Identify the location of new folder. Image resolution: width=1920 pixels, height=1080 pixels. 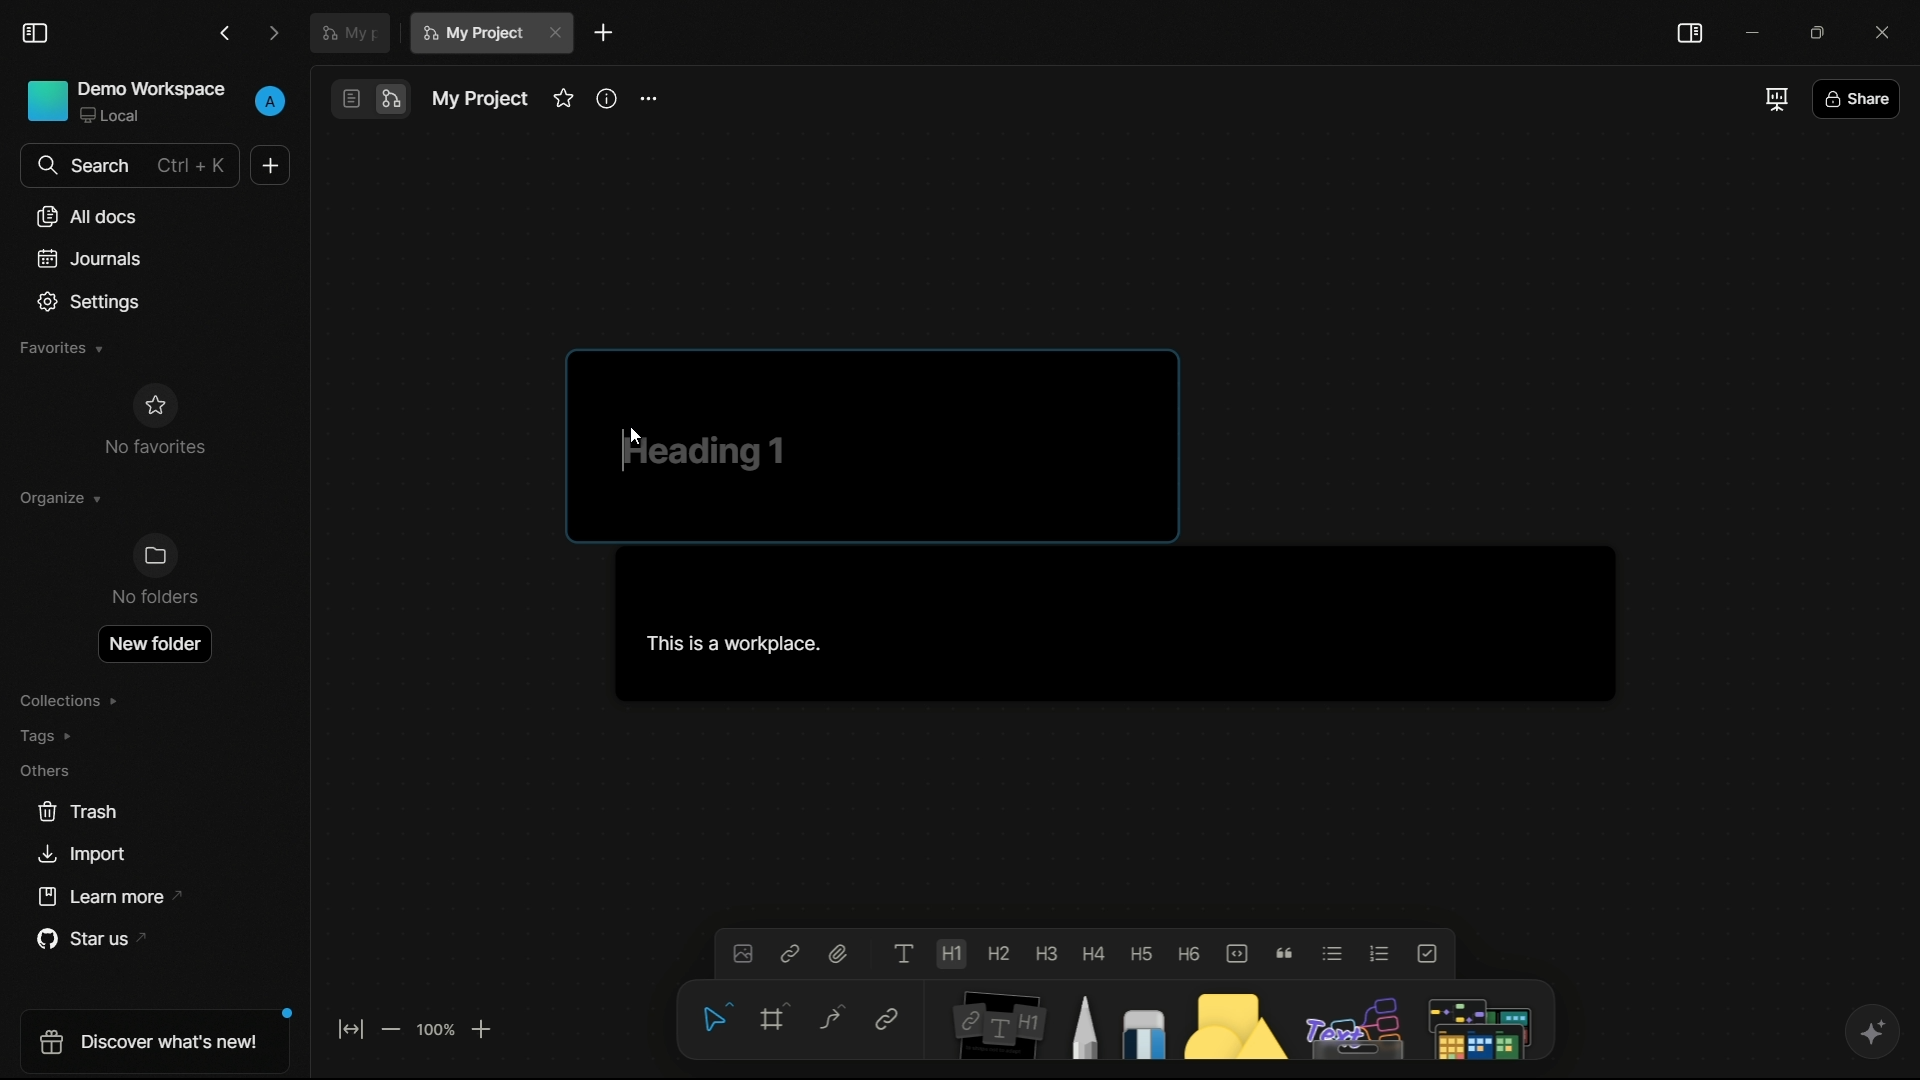
(154, 643).